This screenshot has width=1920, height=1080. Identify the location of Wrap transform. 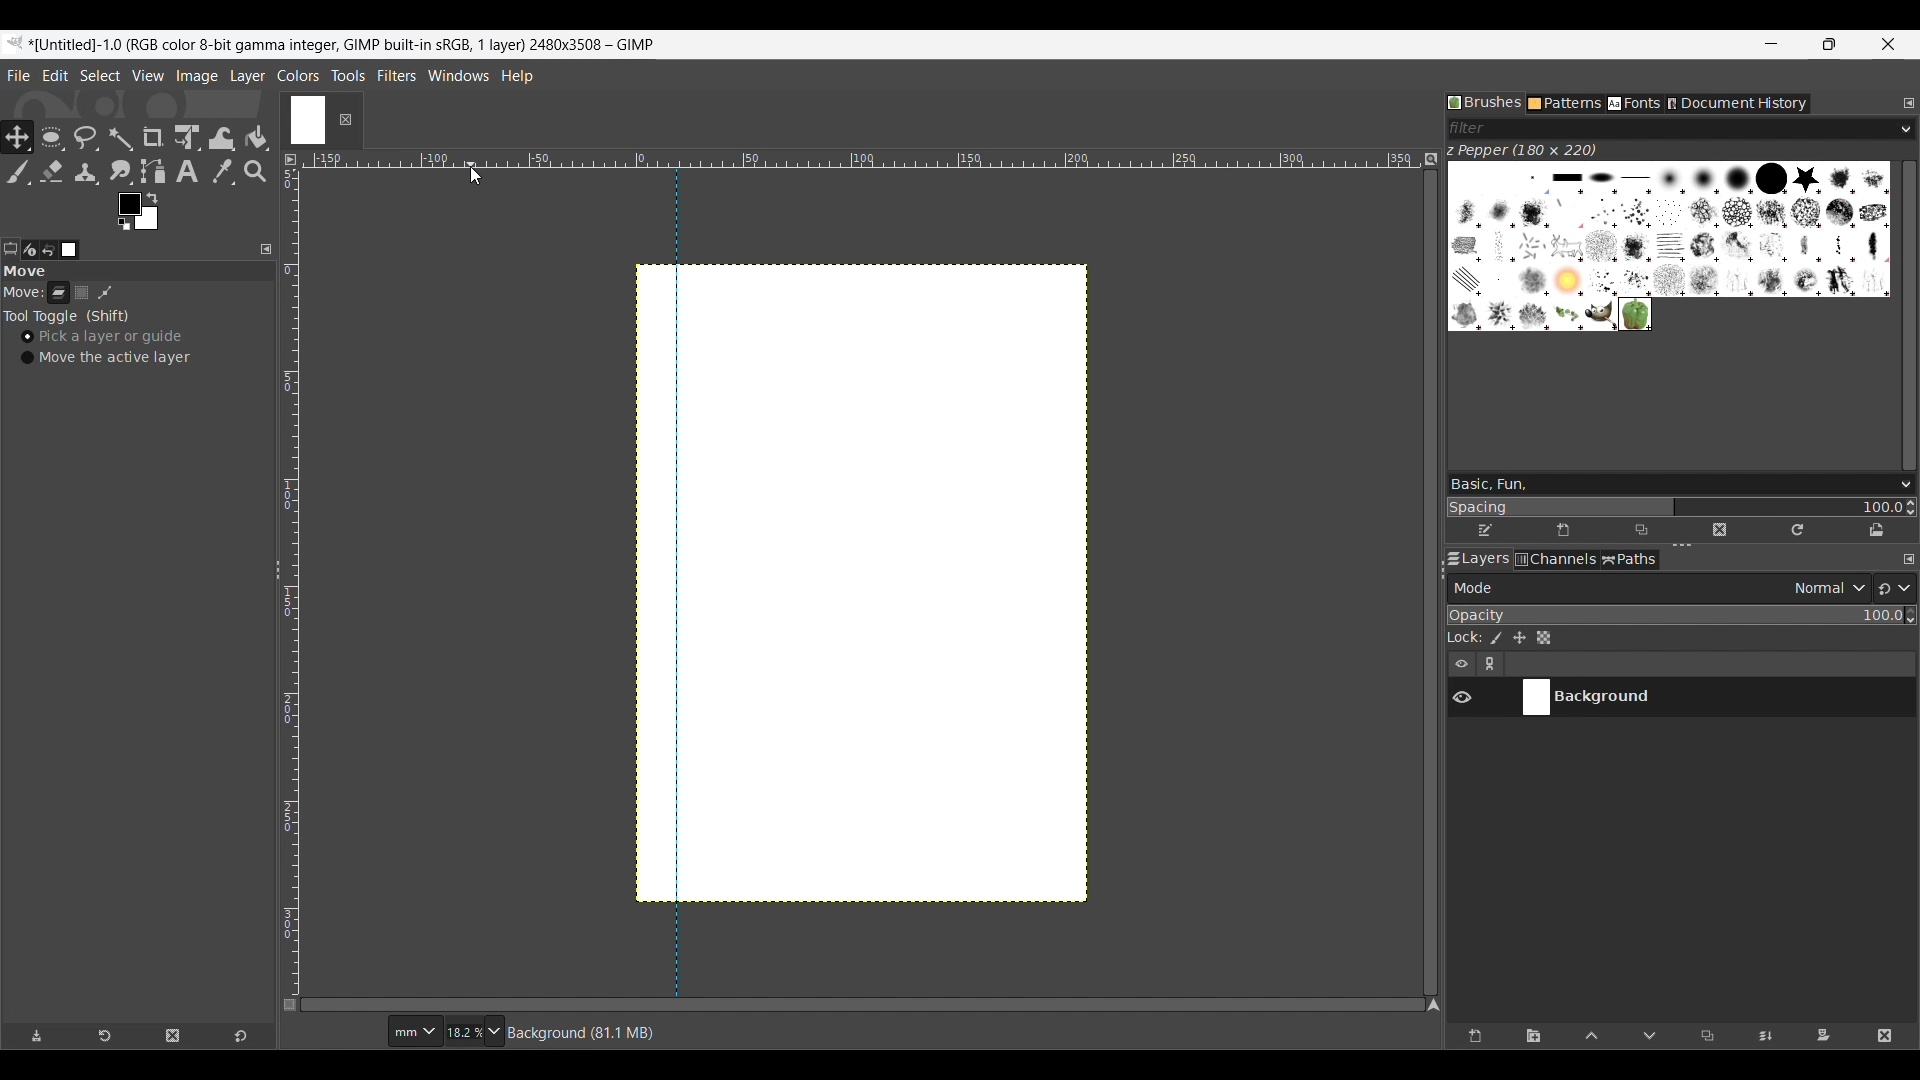
(221, 138).